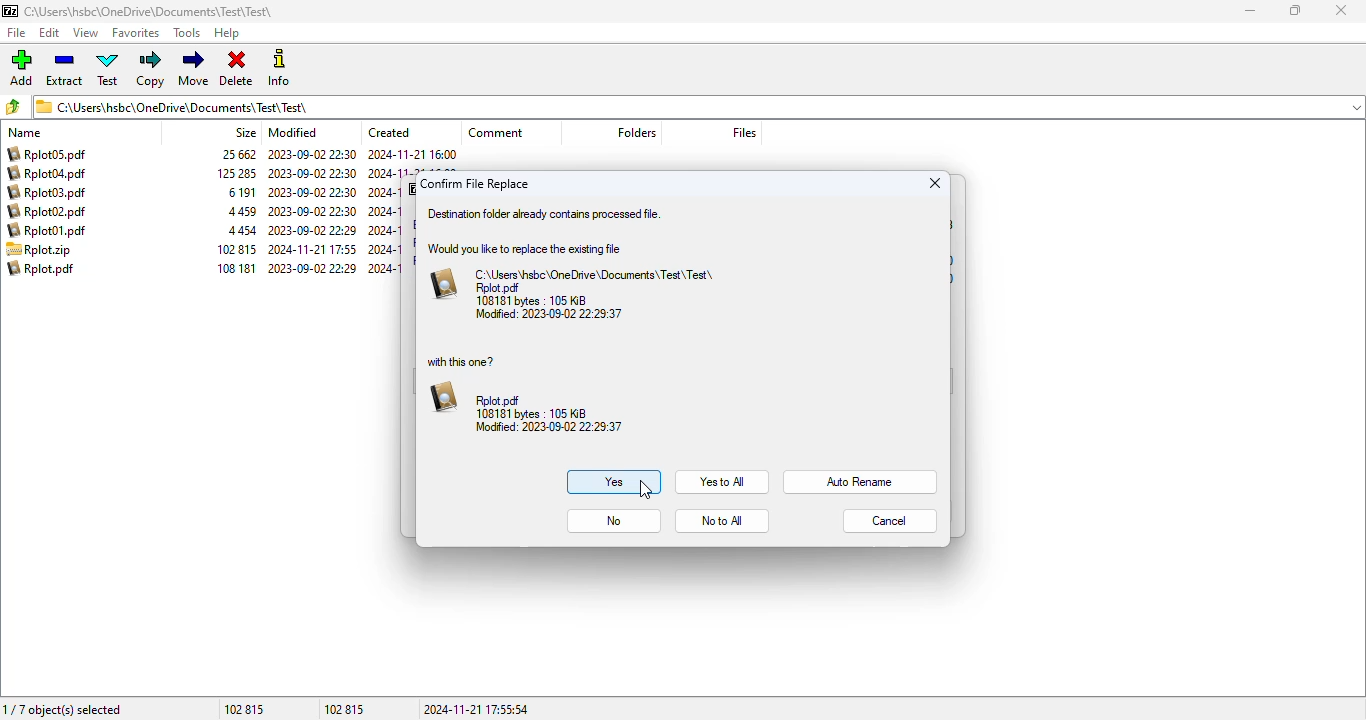 The image size is (1366, 720). I want to click on 6 191, so click(242, 193).